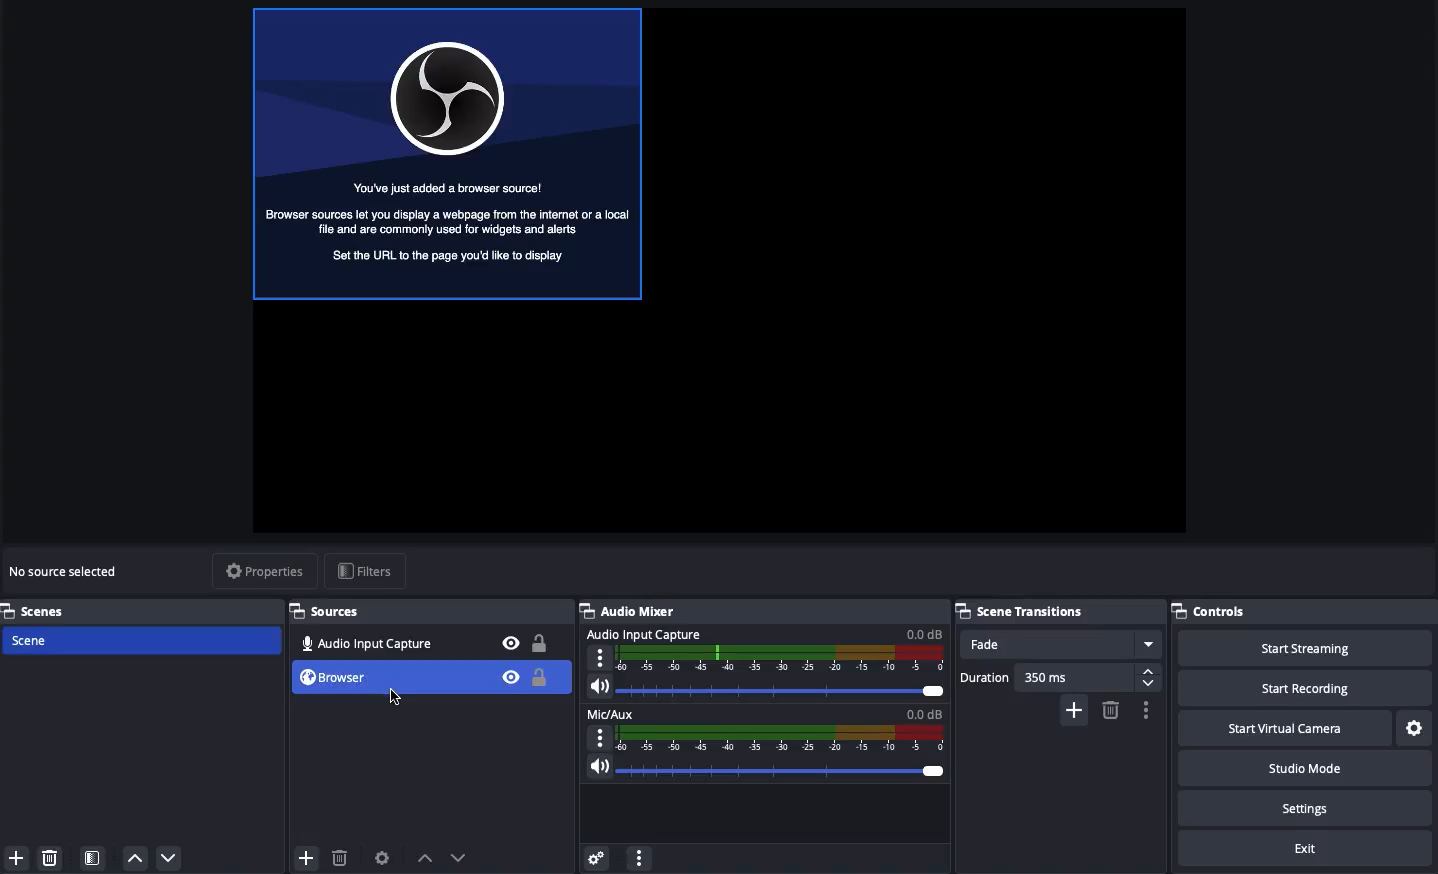 Image resolution: width=1438 pixels, height=874 pixels. What do you see at coordinates (1147, 710) in the screenshot?
I see `Options` at bounding box center [1147, 710].